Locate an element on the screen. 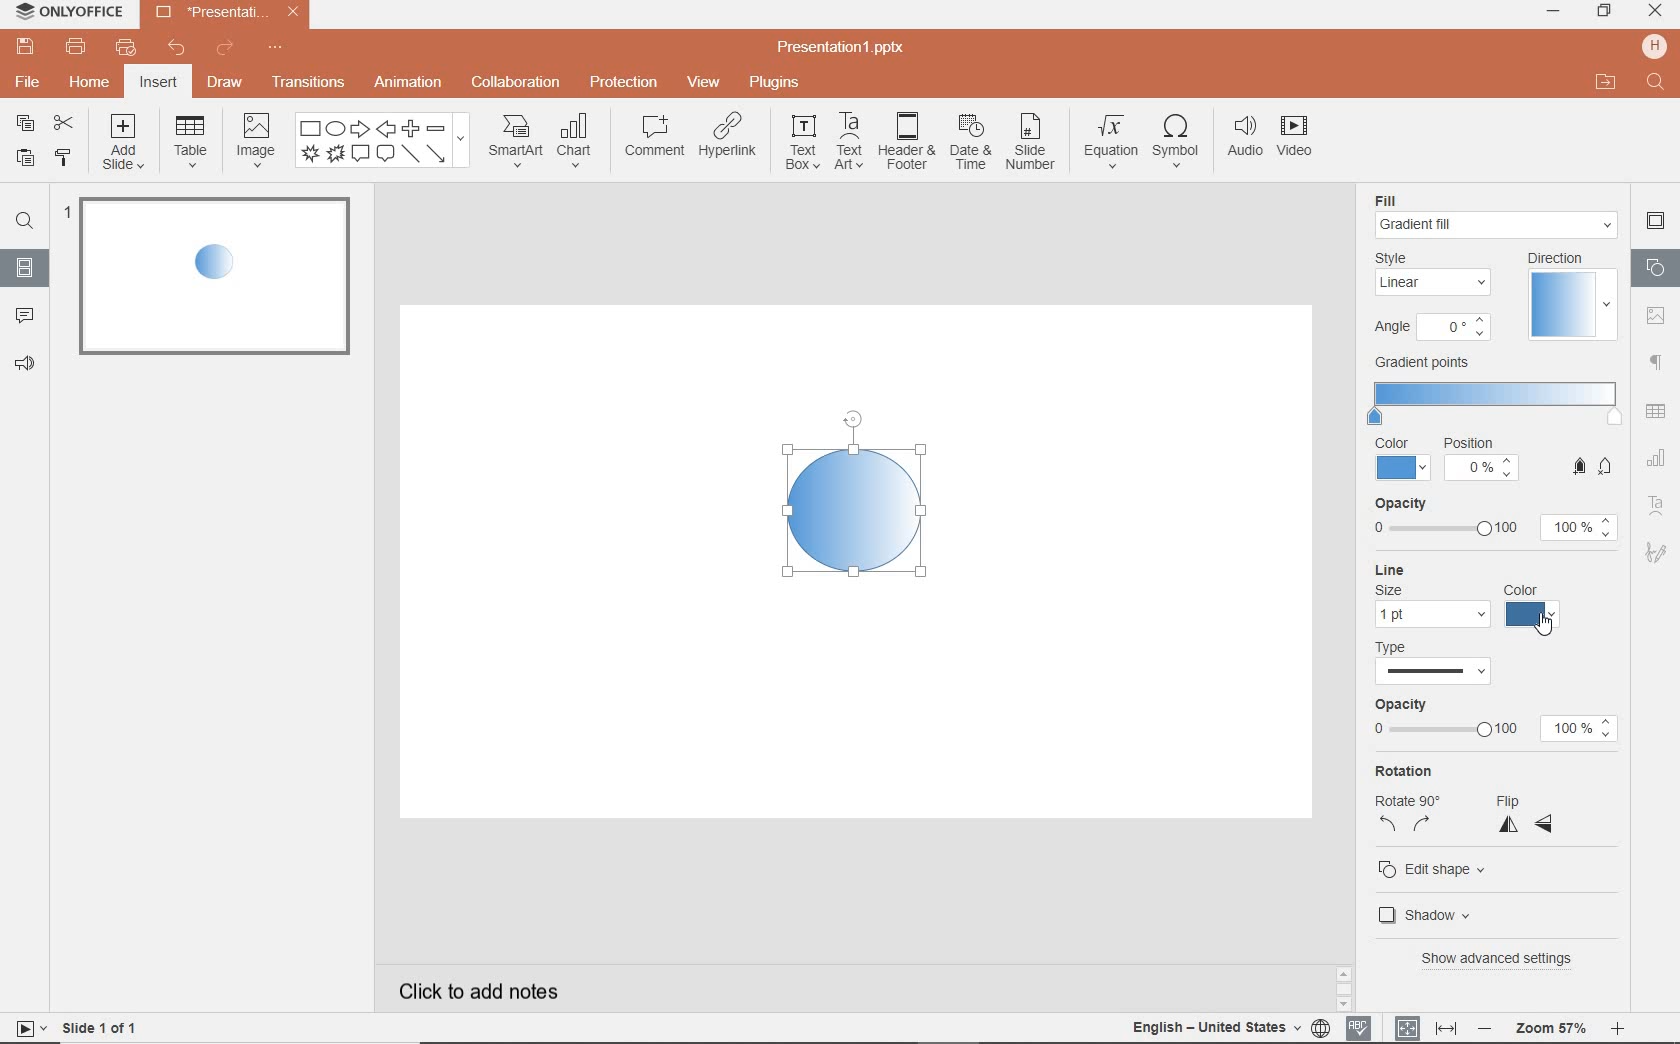 The width and height of the screenshot is (1680, 1044). table settings is located at coordinates (1658, 410).